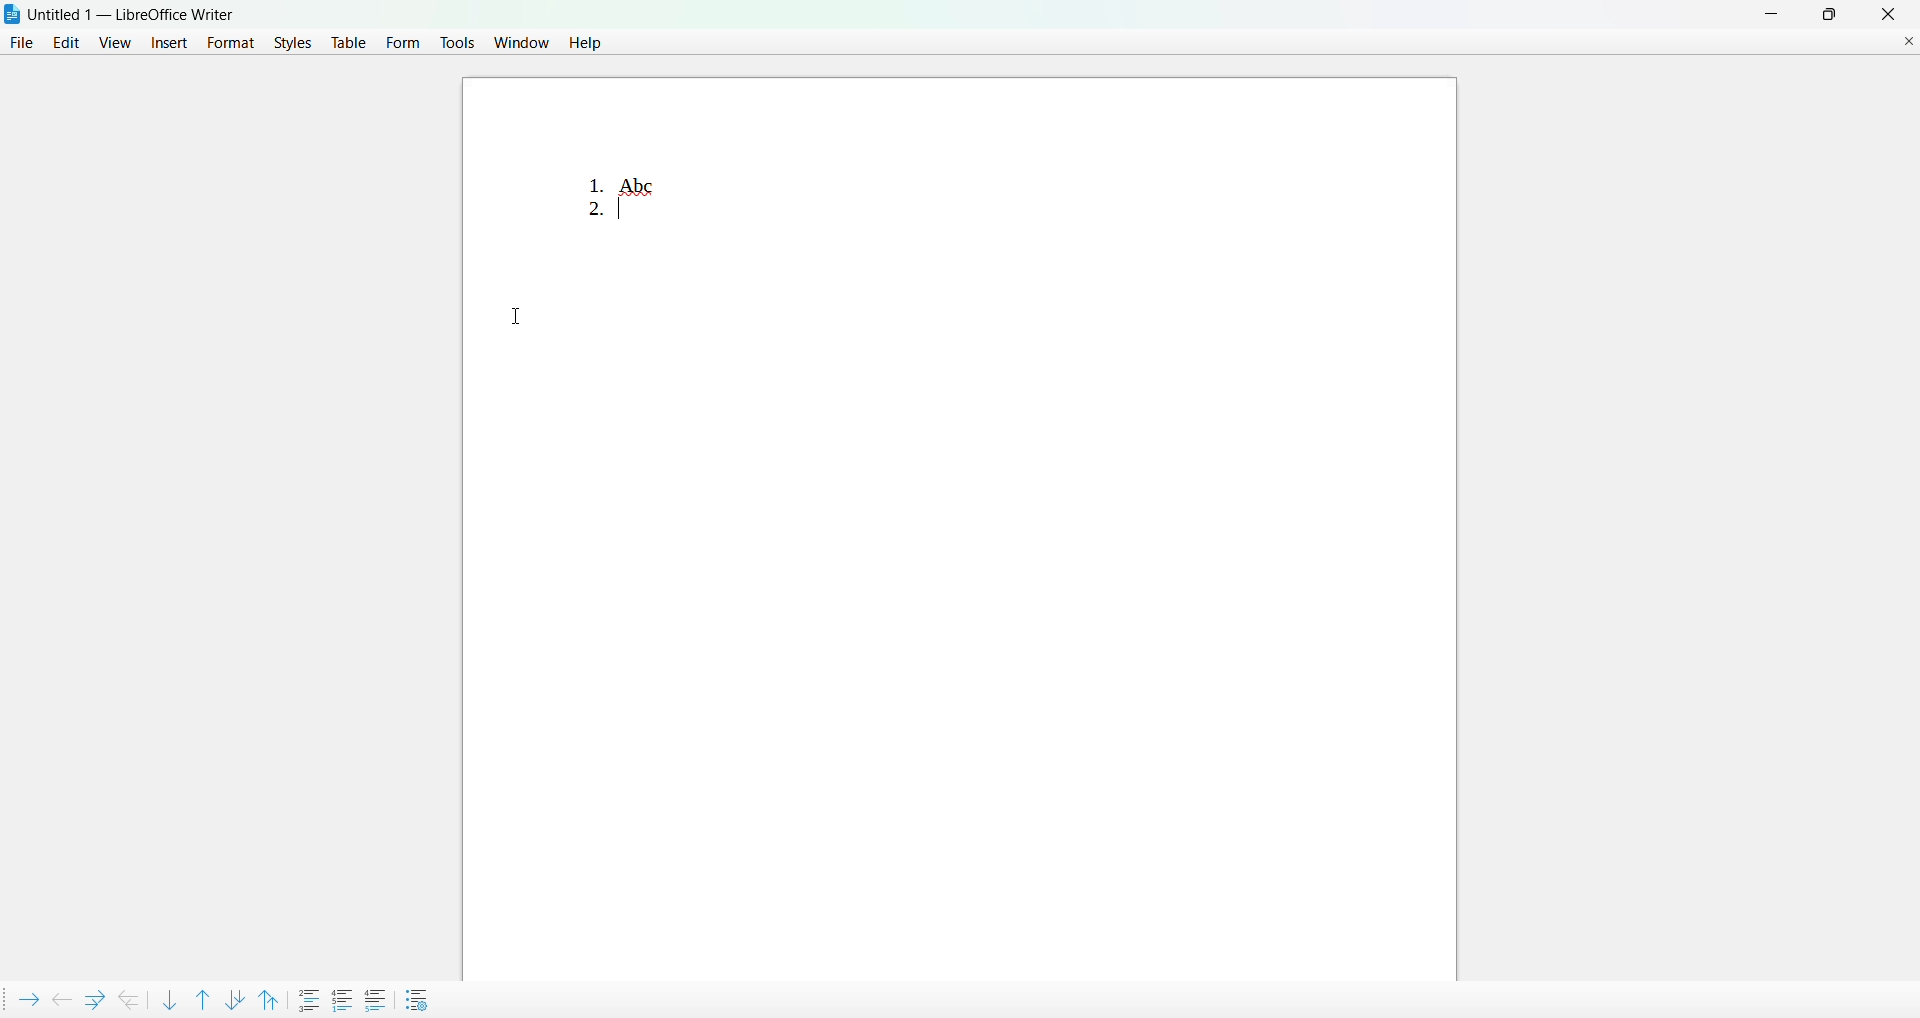  I want to click on Abc, so click(641, 185).